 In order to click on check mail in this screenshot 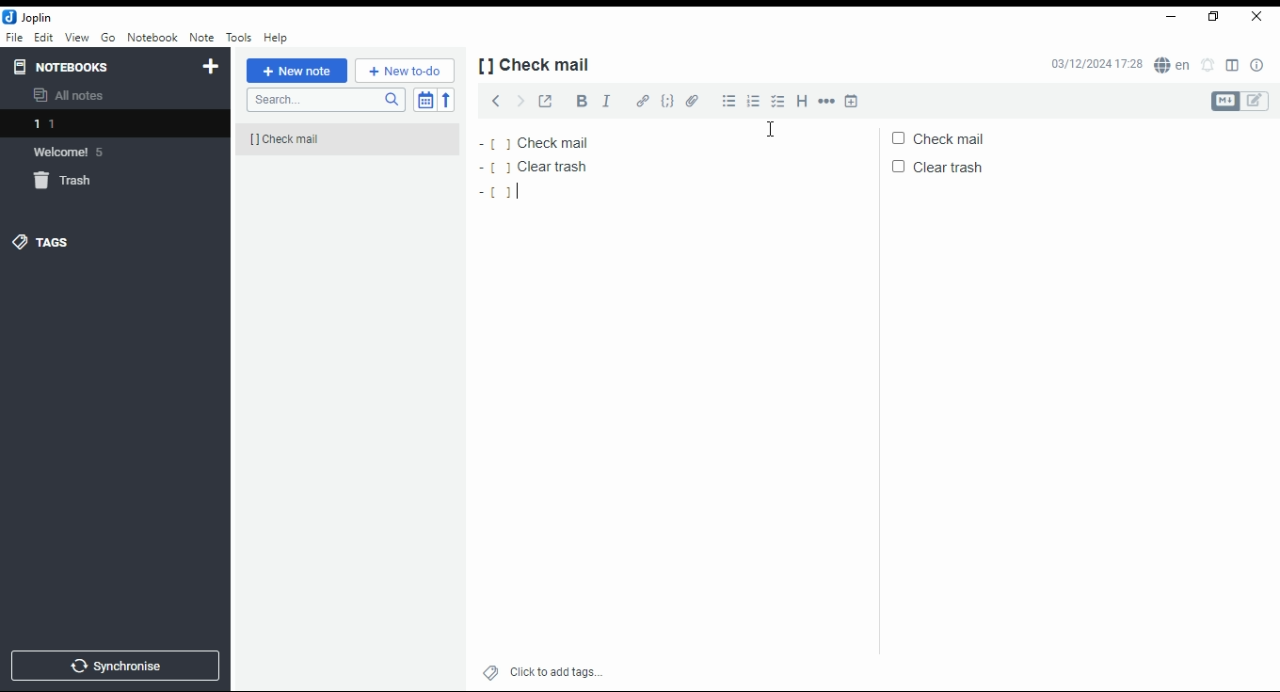, I will do `click(543, 140)`.